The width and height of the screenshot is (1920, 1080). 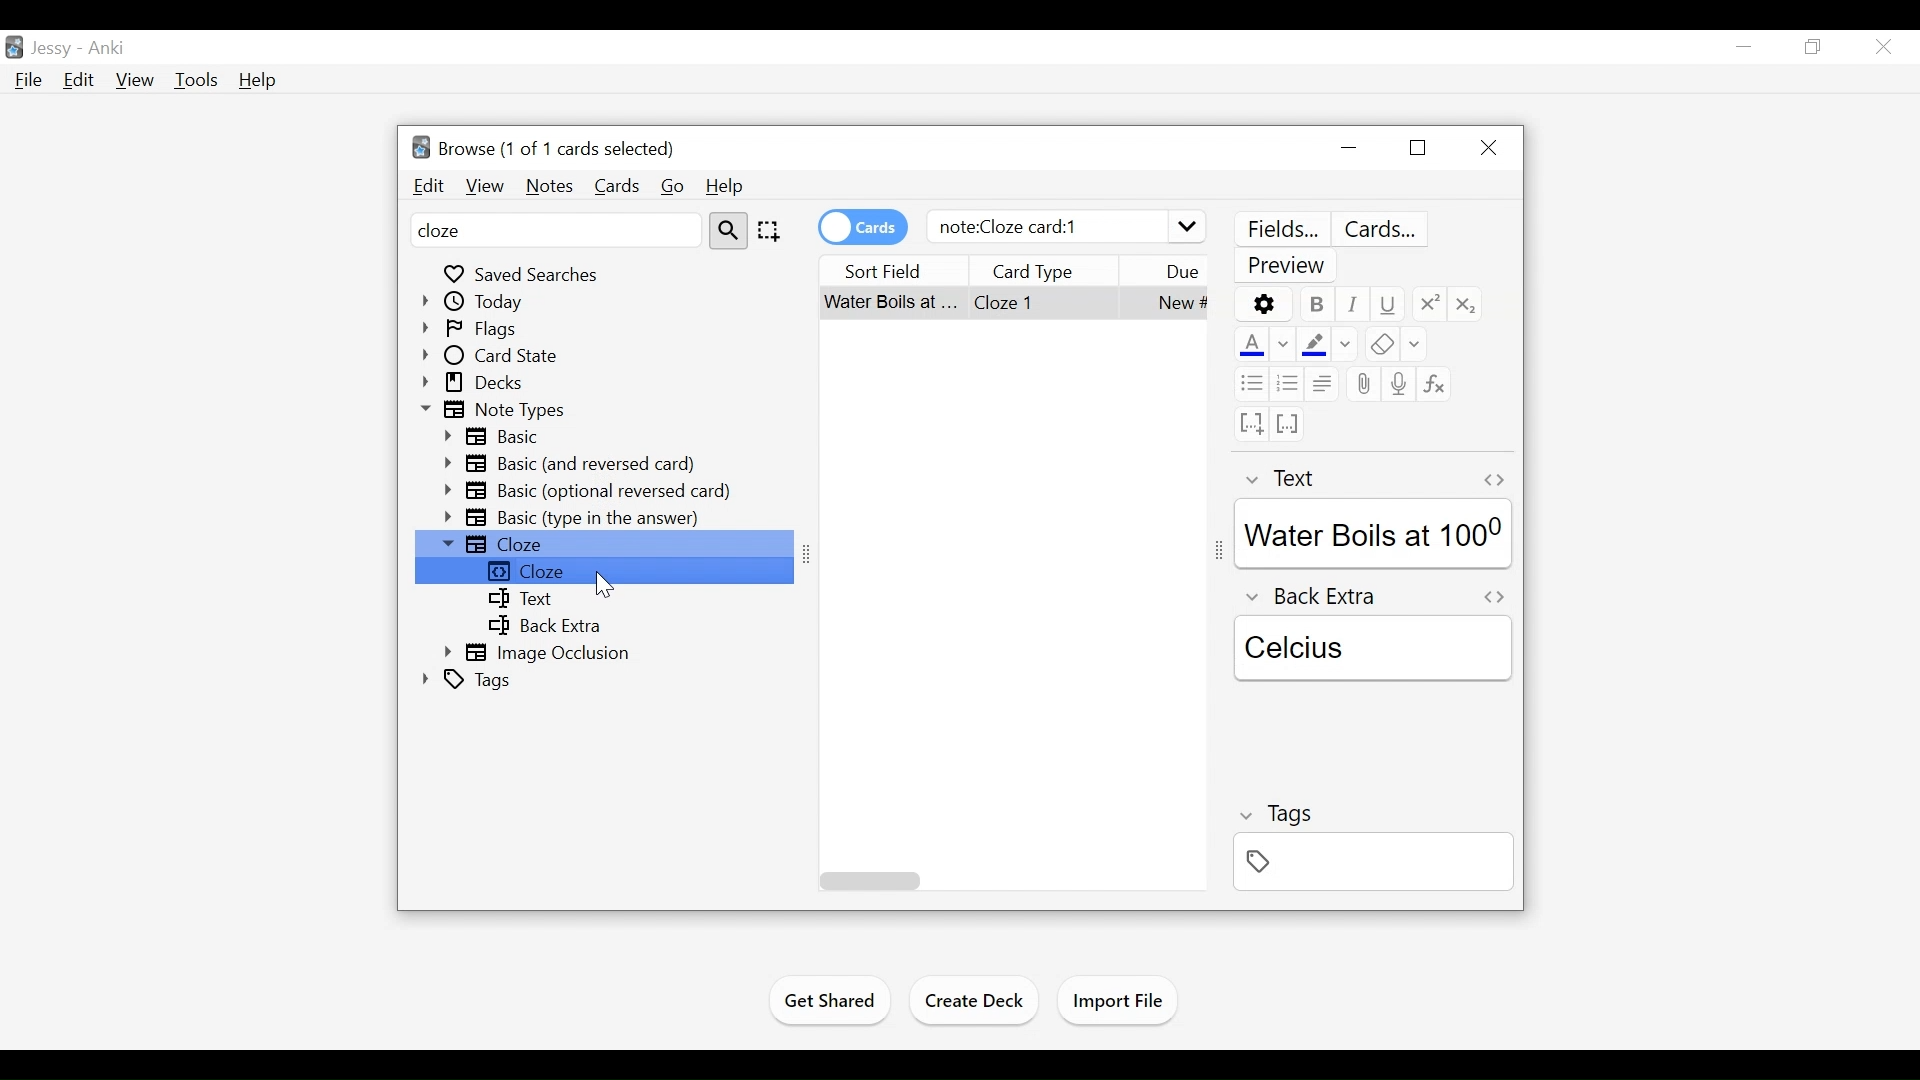 What do you see at coordinates (1324, 383) in the screenshot?
I see `Alignment` at bounding box center [1324, 383].